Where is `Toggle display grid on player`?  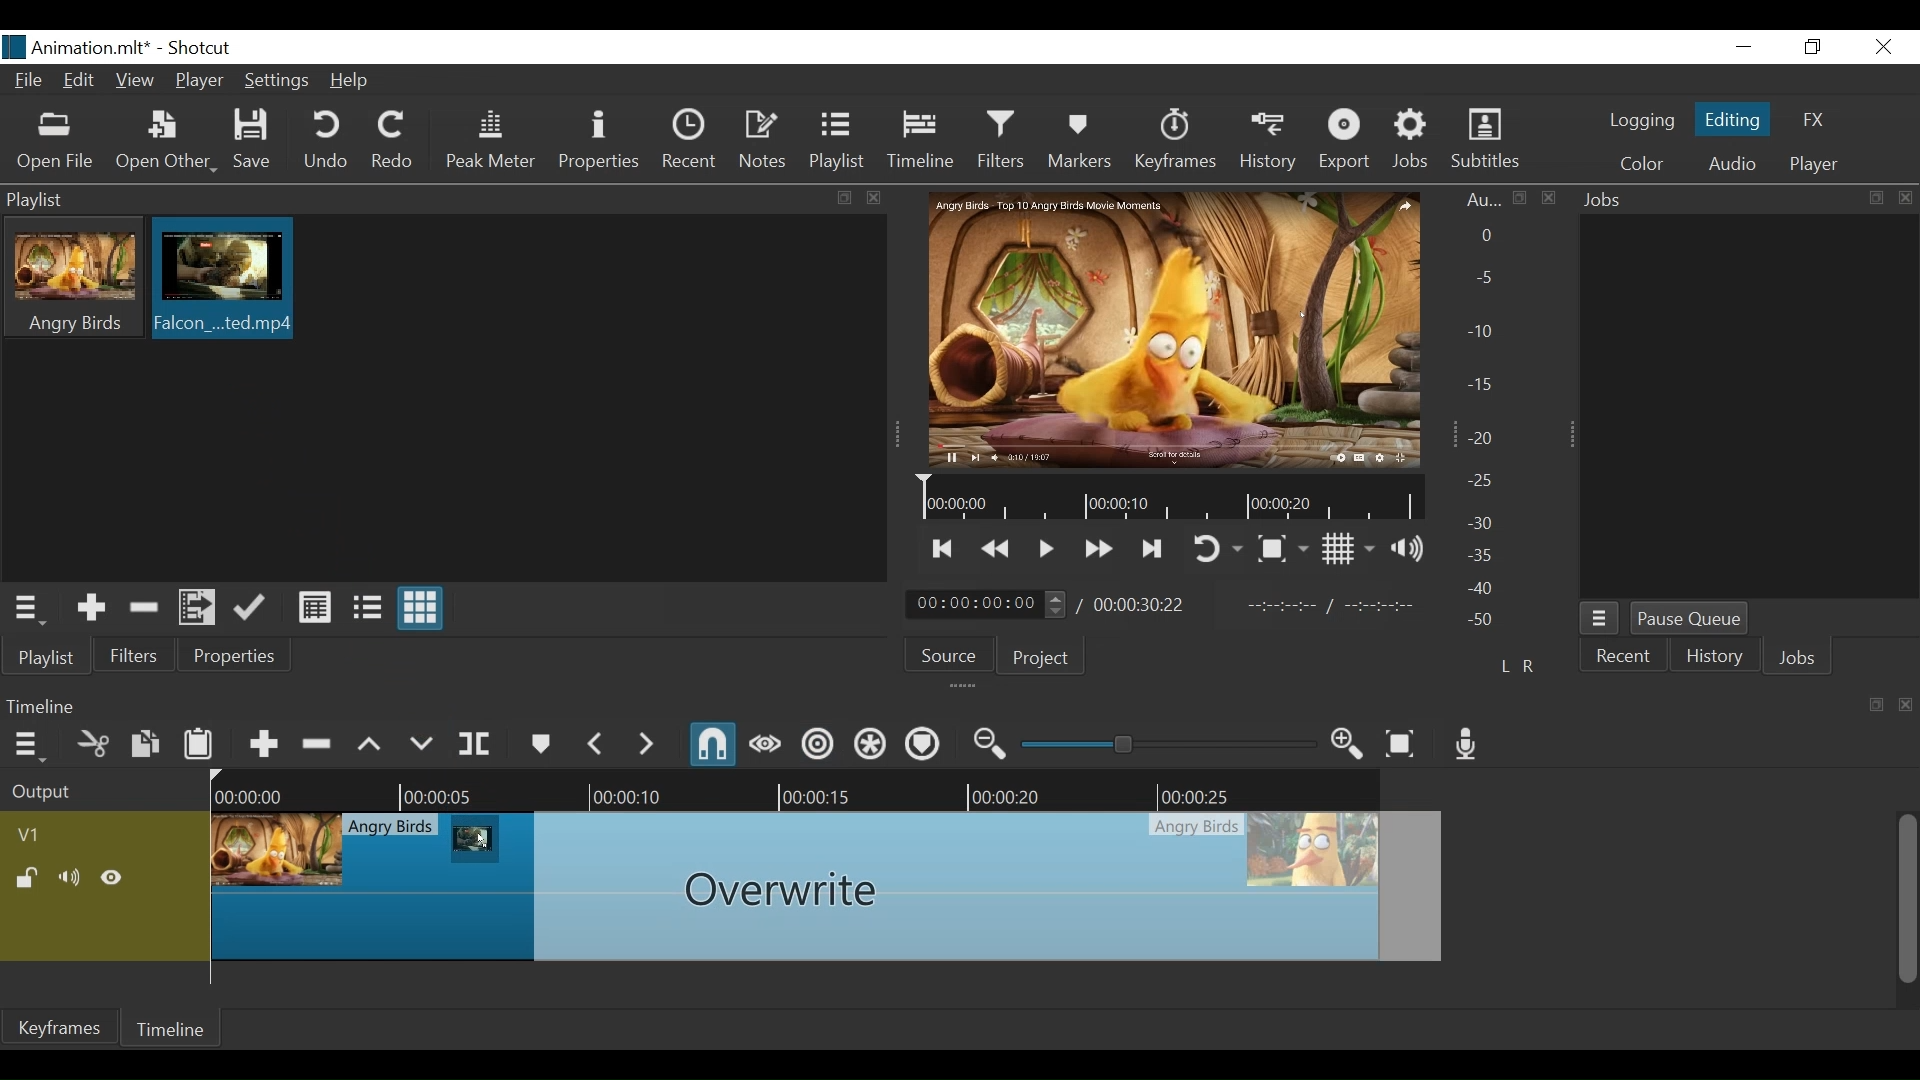
Toggle display grid on player is located at coordinates (1348, 550).